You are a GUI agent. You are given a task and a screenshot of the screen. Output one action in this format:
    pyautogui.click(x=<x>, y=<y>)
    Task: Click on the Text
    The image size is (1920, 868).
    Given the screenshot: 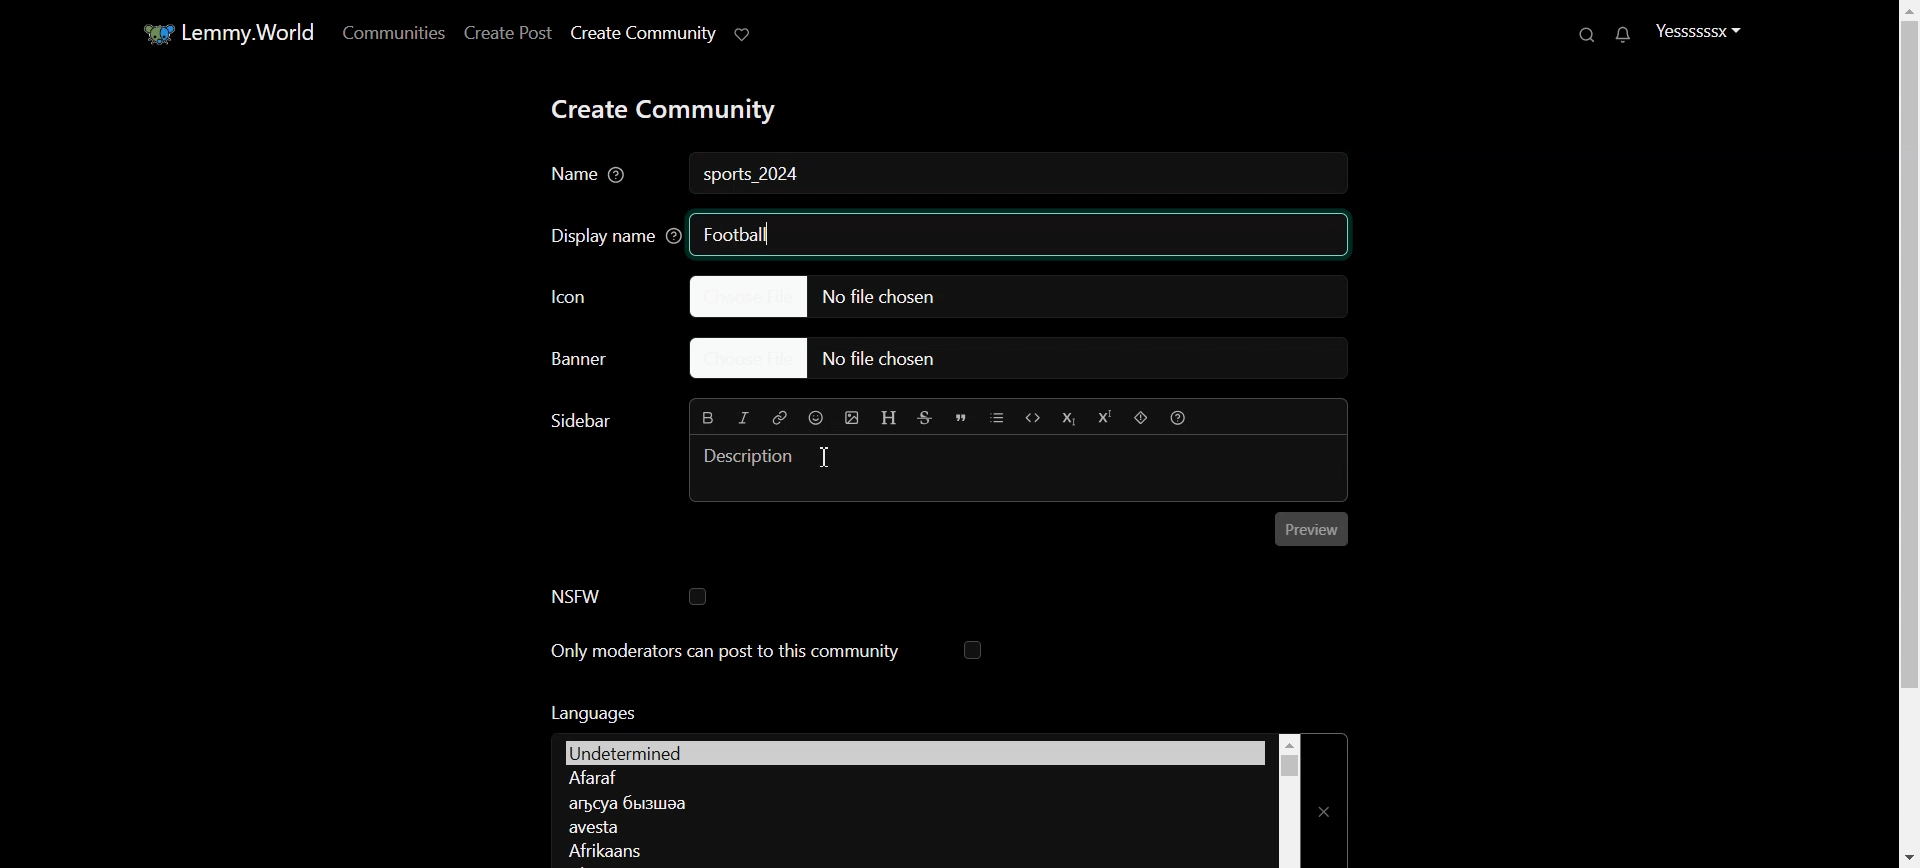 What is the action you would take?
    pyautogui.click(x=591, y=712)
    